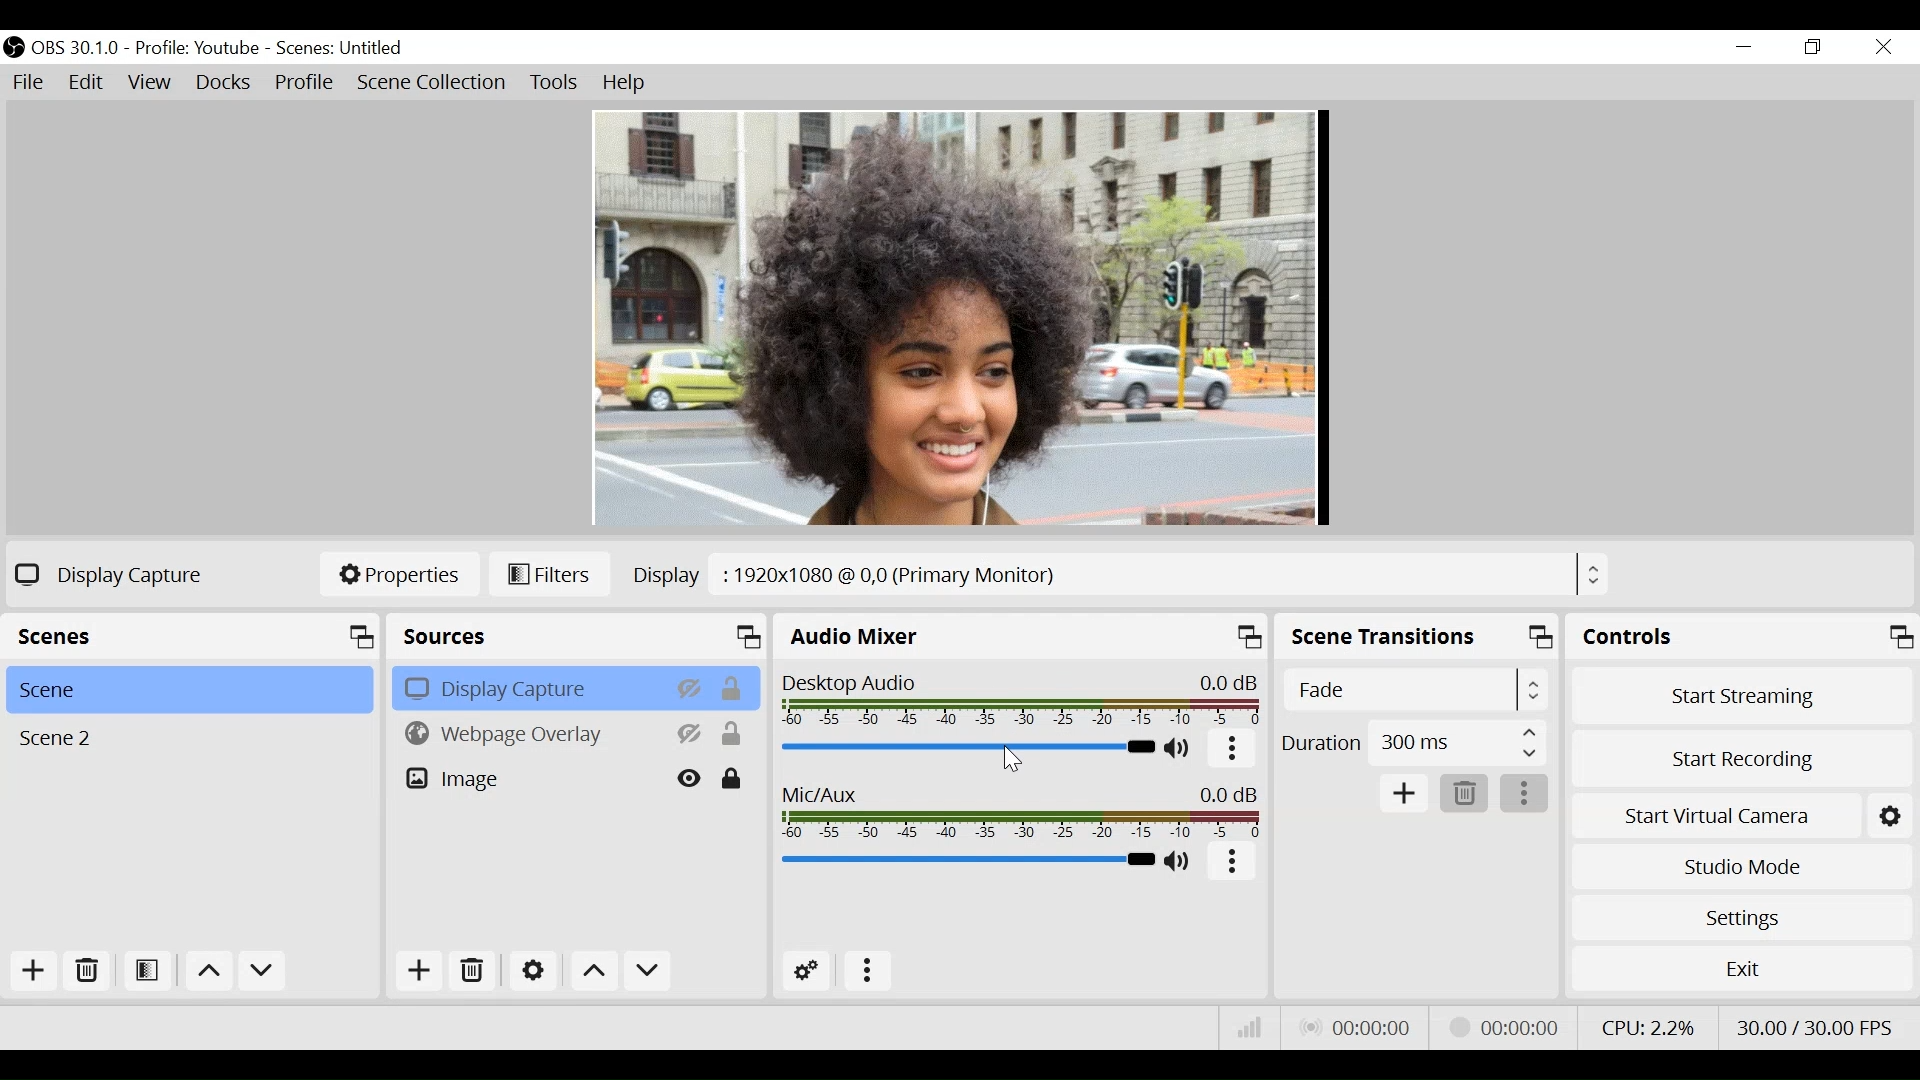 The image size is (1920, 1080). I want to click on Start Virtual Camera, so click(1718, 816).